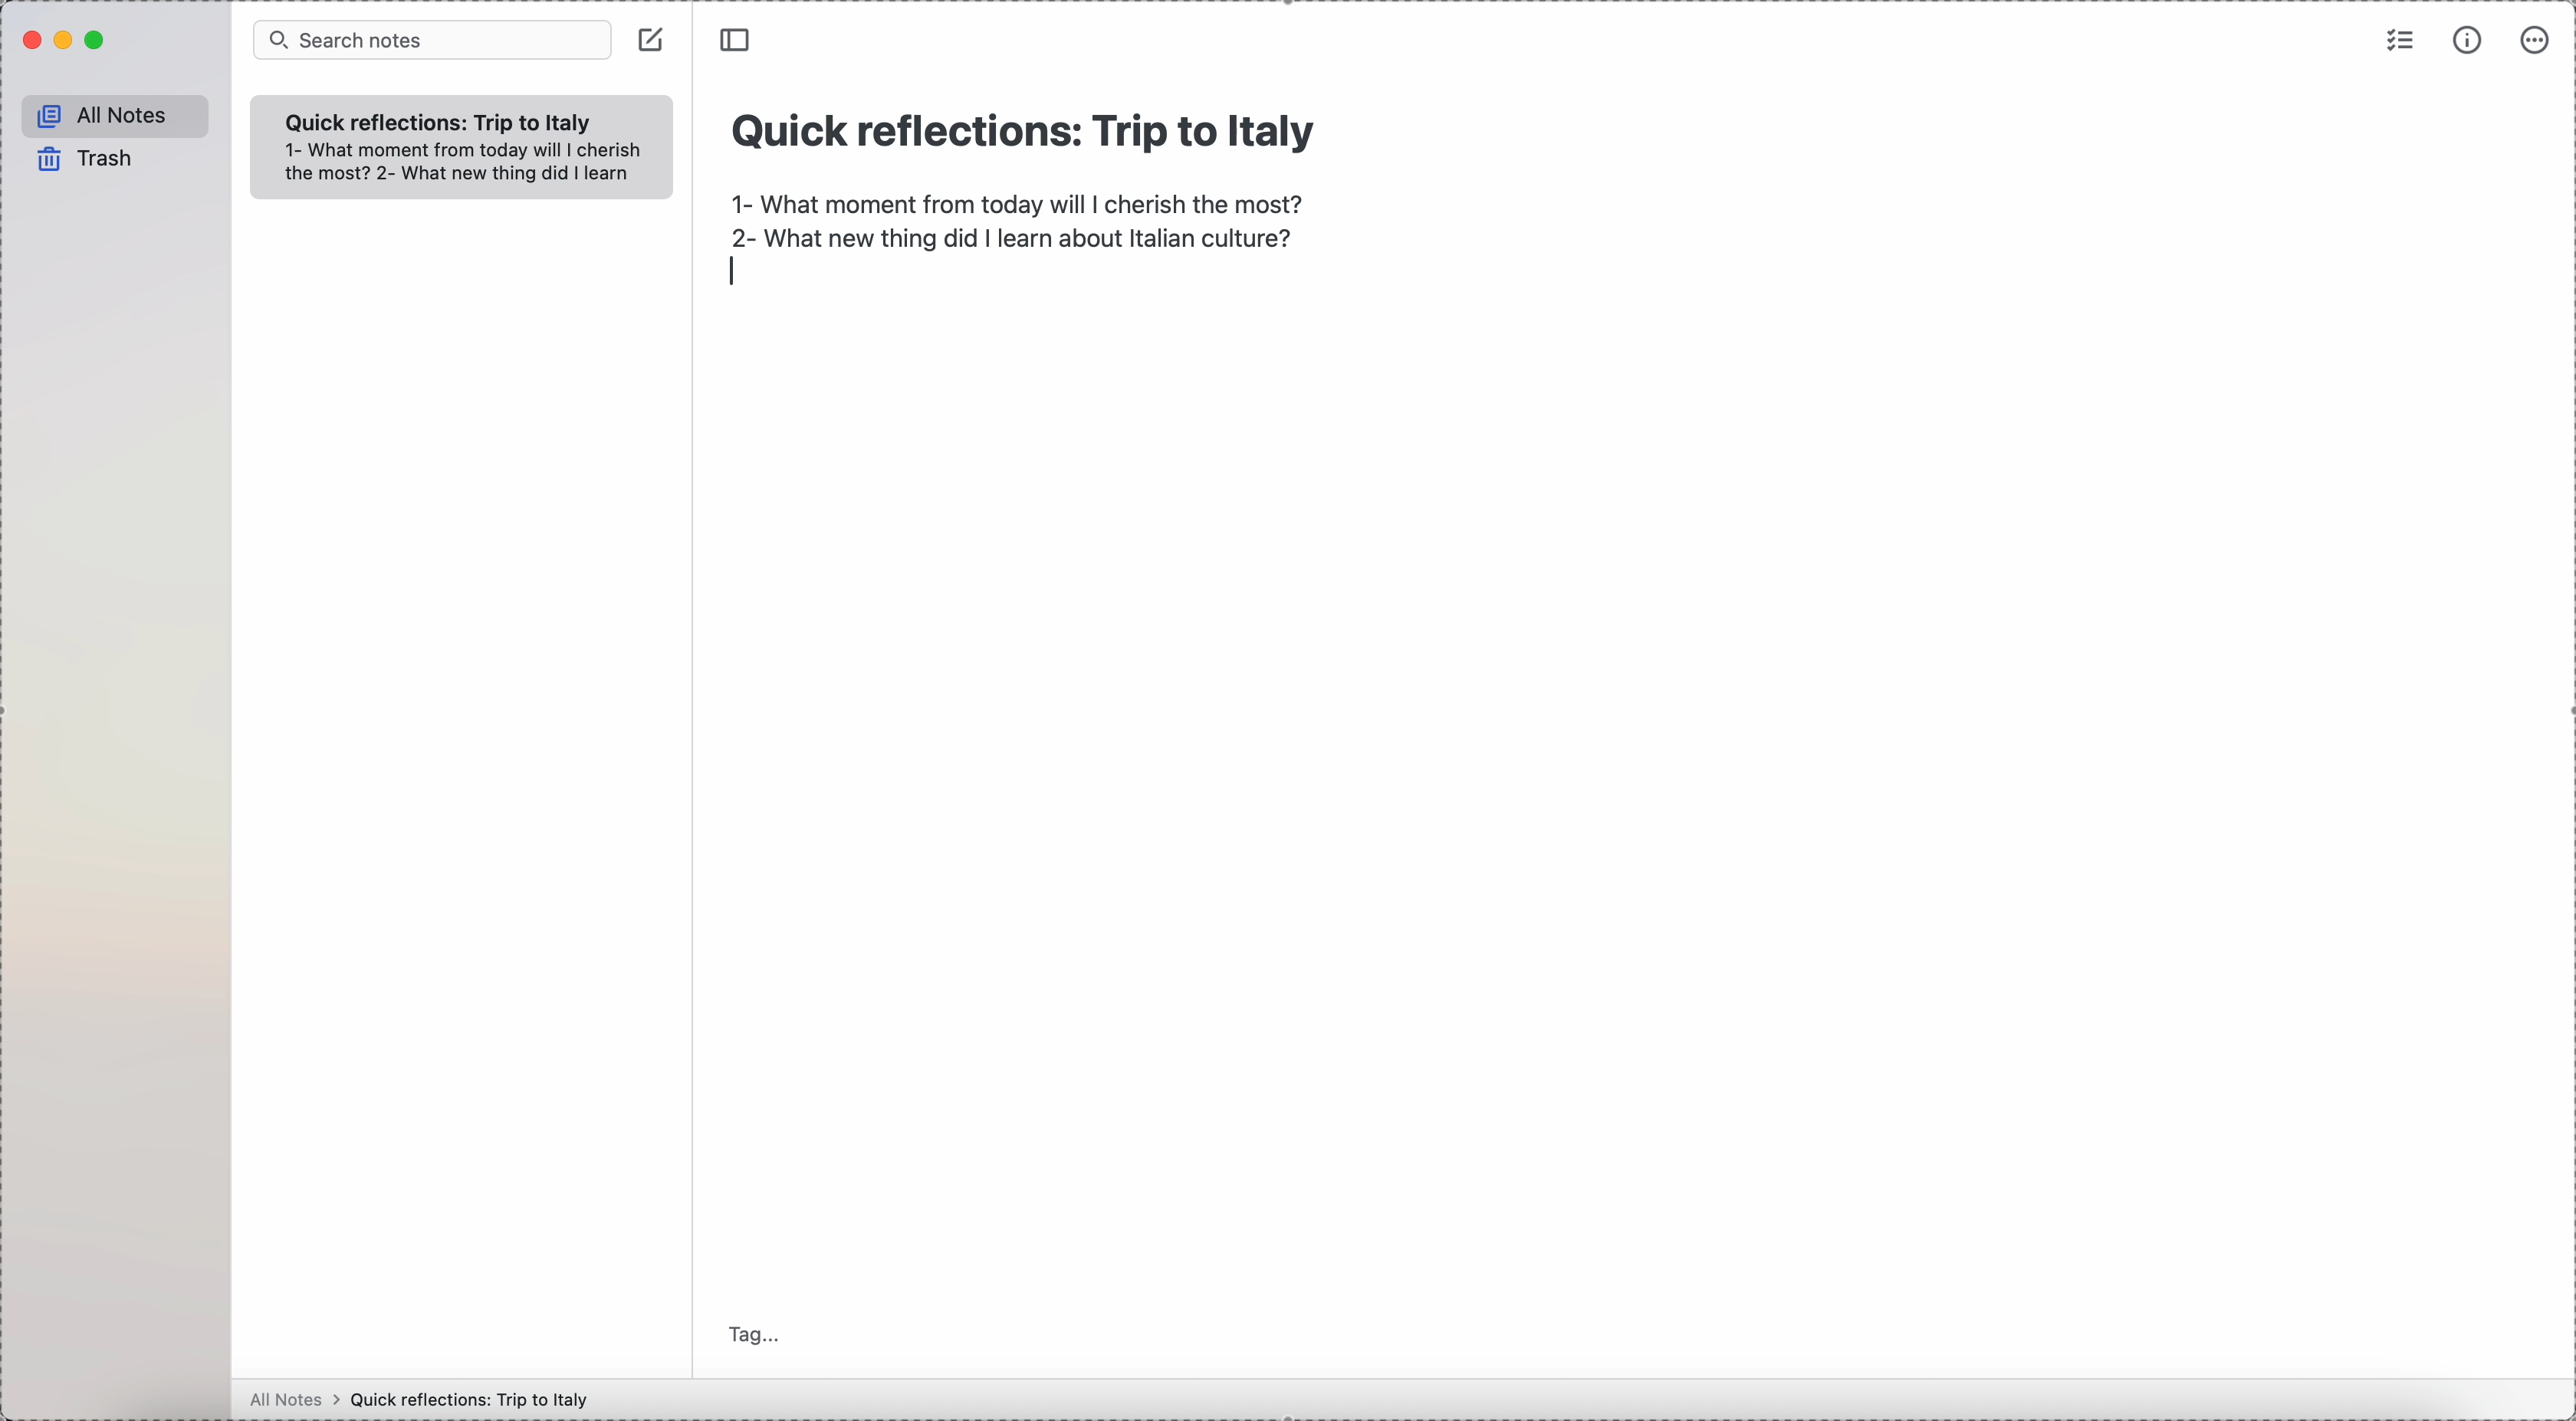 The height and width of the screenshot is (1421, 2576). What do you see at coordinates (1019, 139) in the screenshot?
I see `Quick reflections: Trip to Italy` at bounding box center [1019, 139].